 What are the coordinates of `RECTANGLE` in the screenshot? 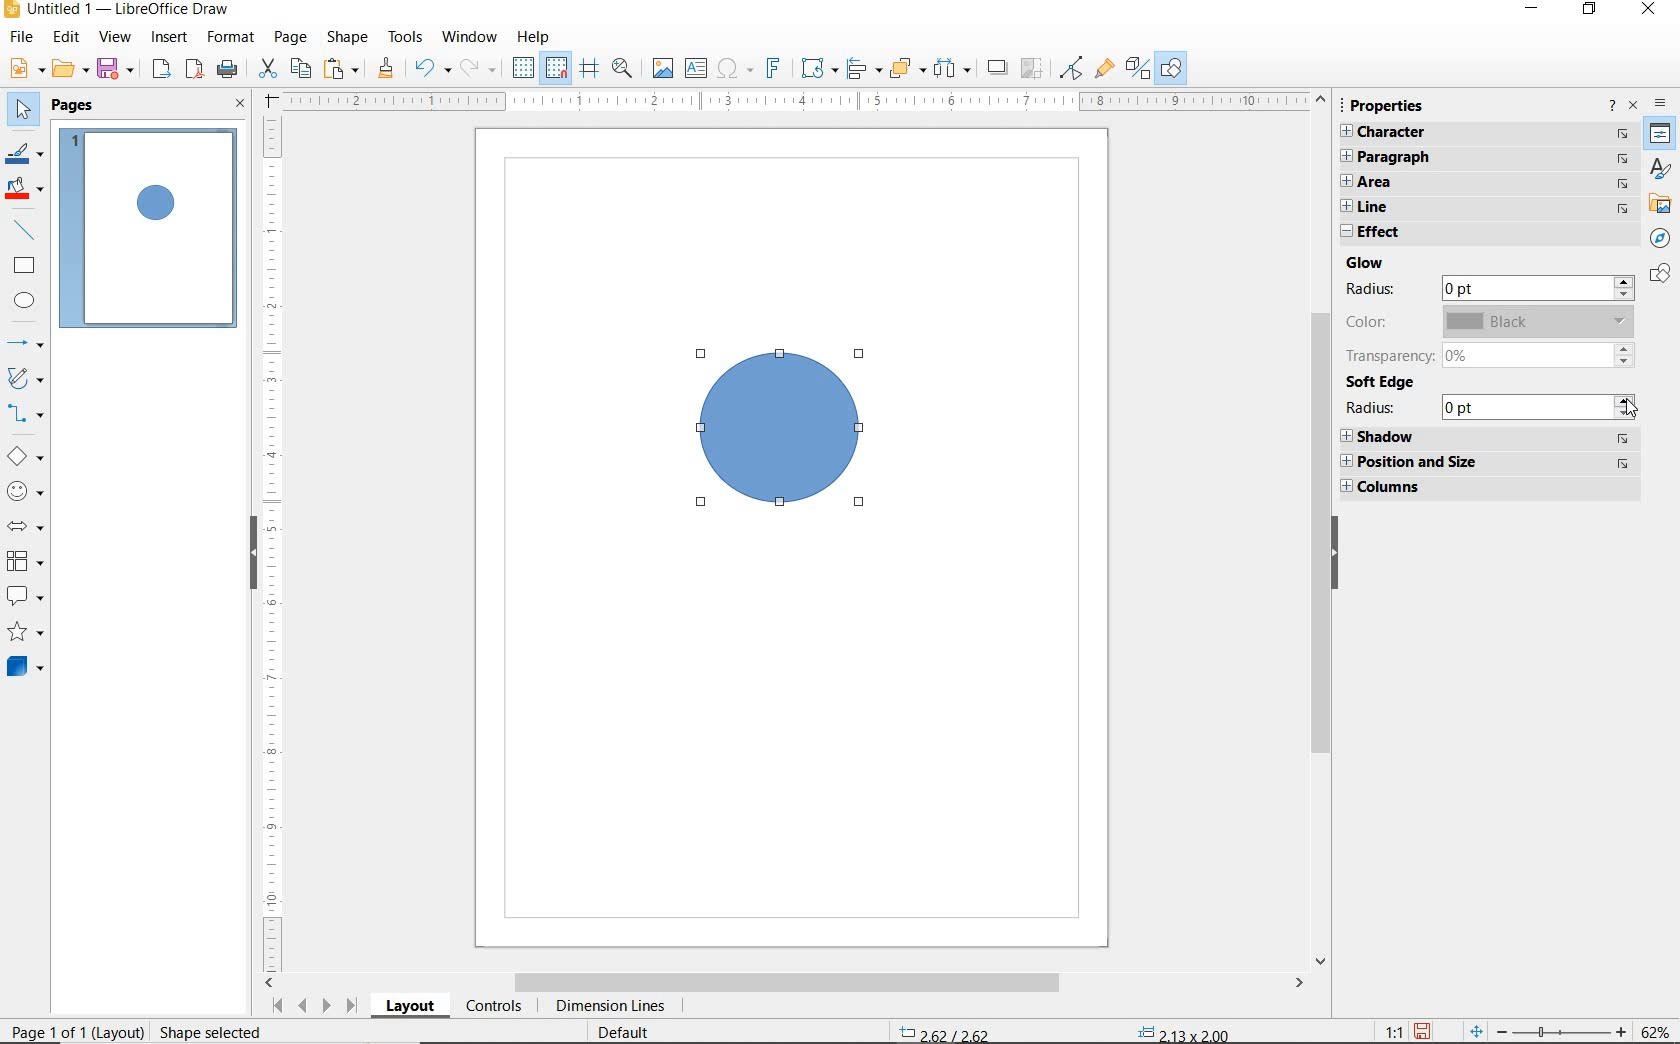 It's located at (27, 267).